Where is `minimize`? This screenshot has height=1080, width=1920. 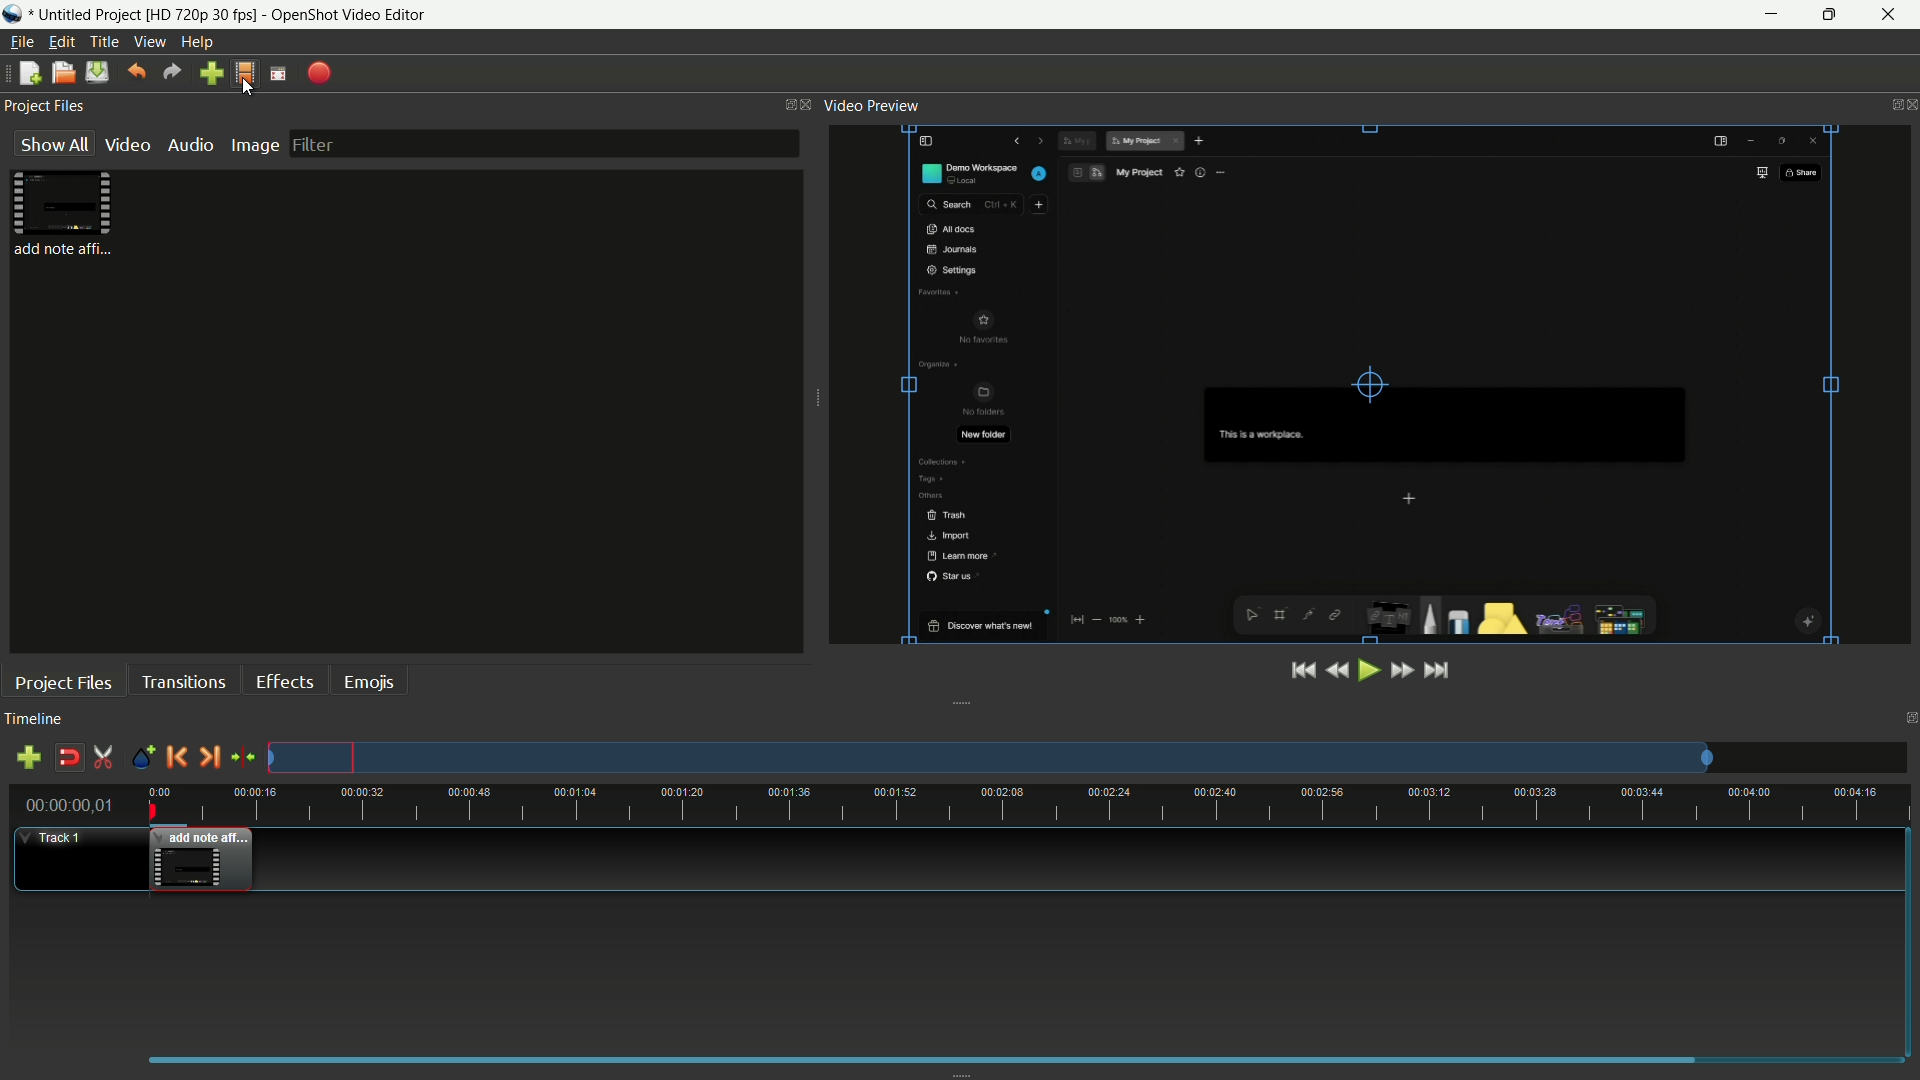
minimize is located at coordinates (1769, 15).